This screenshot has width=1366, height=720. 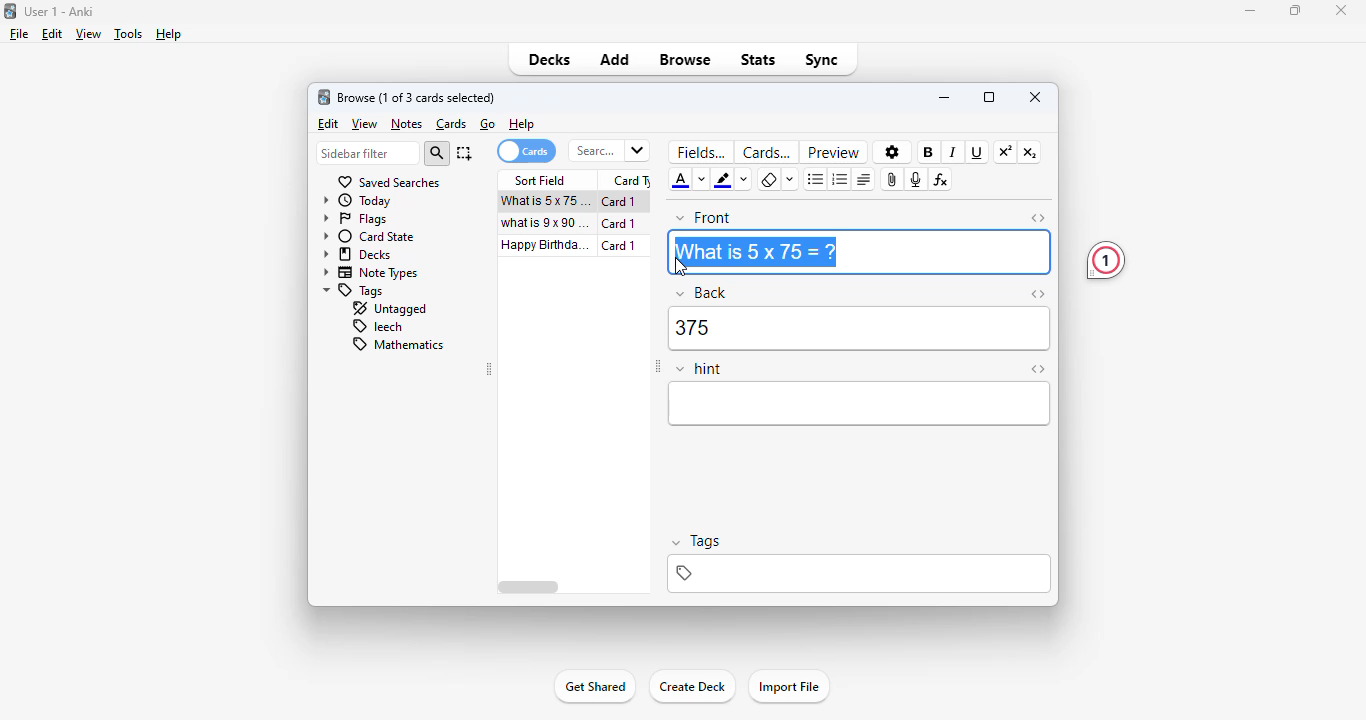 I want to click on logo, so click(x=324, y=97).